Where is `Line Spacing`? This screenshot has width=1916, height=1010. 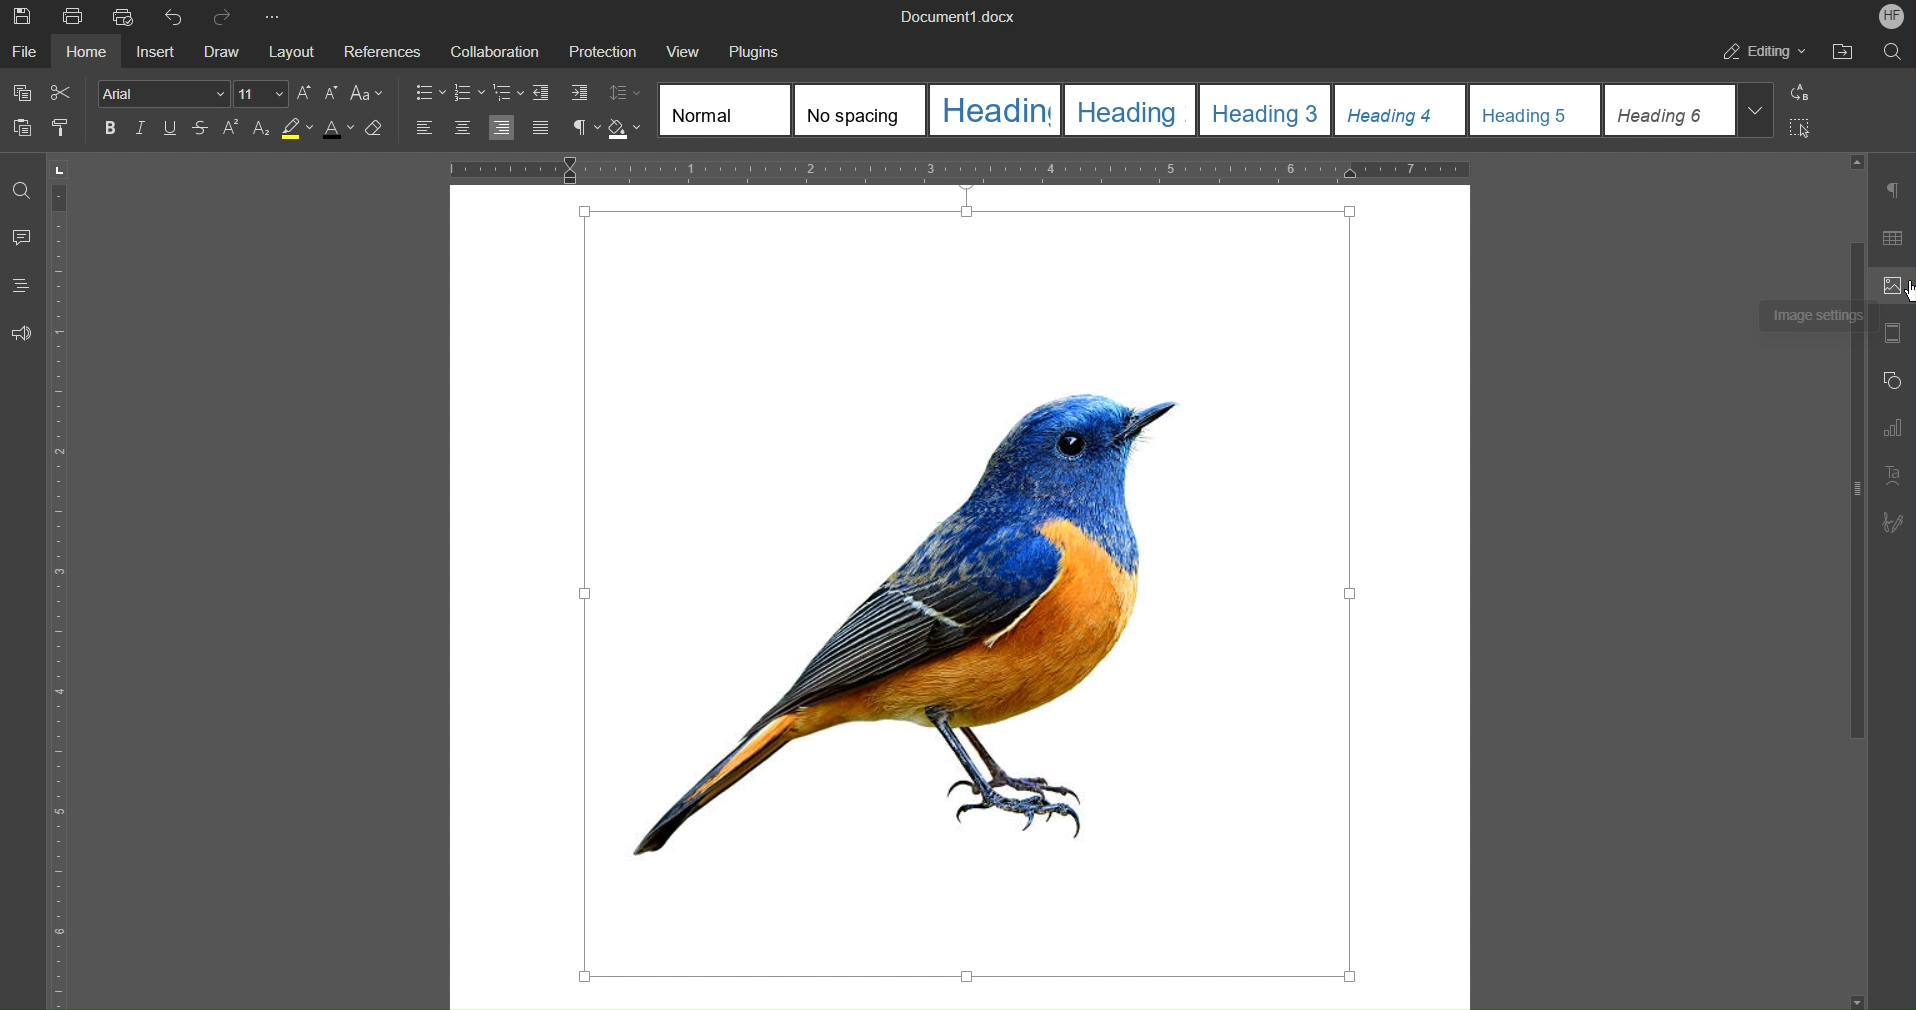 Line Spacing is located at coordinates (624, 93).